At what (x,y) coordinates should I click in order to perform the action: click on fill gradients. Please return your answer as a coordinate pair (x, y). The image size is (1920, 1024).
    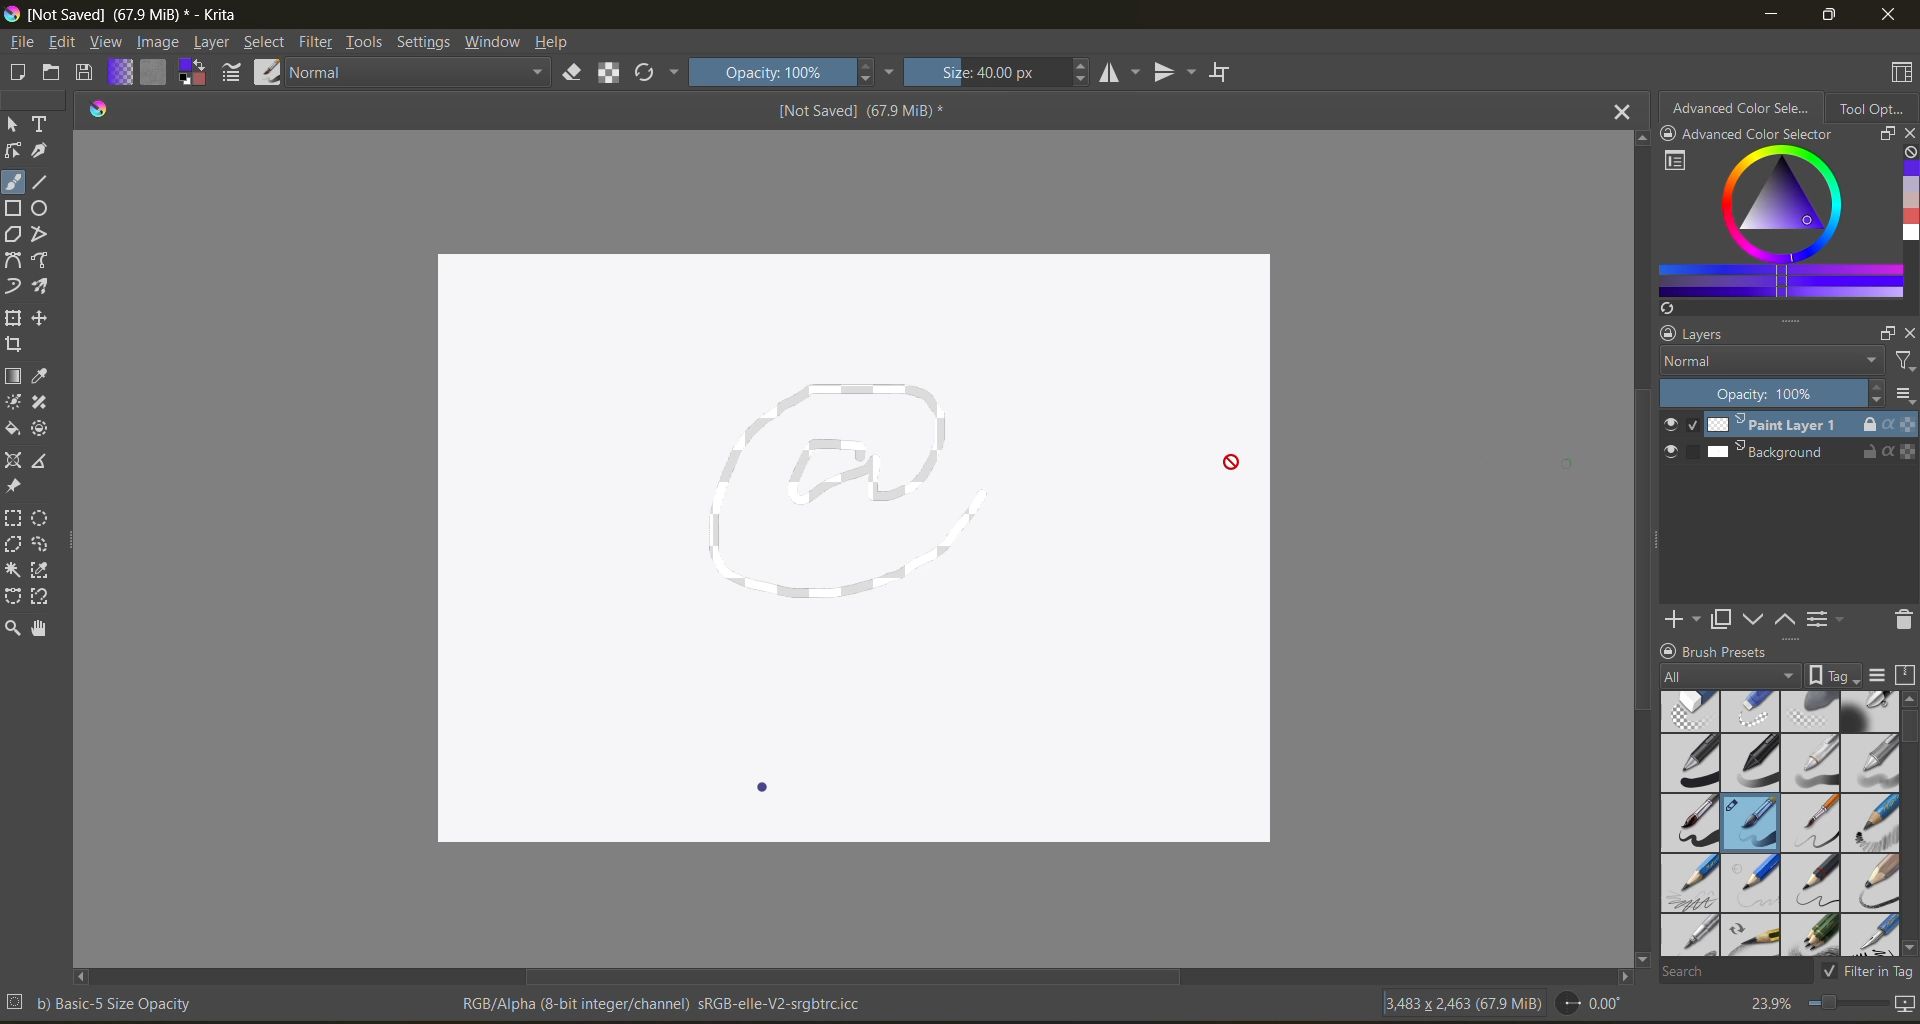
    Looking at the image, I should click on (120, 73).